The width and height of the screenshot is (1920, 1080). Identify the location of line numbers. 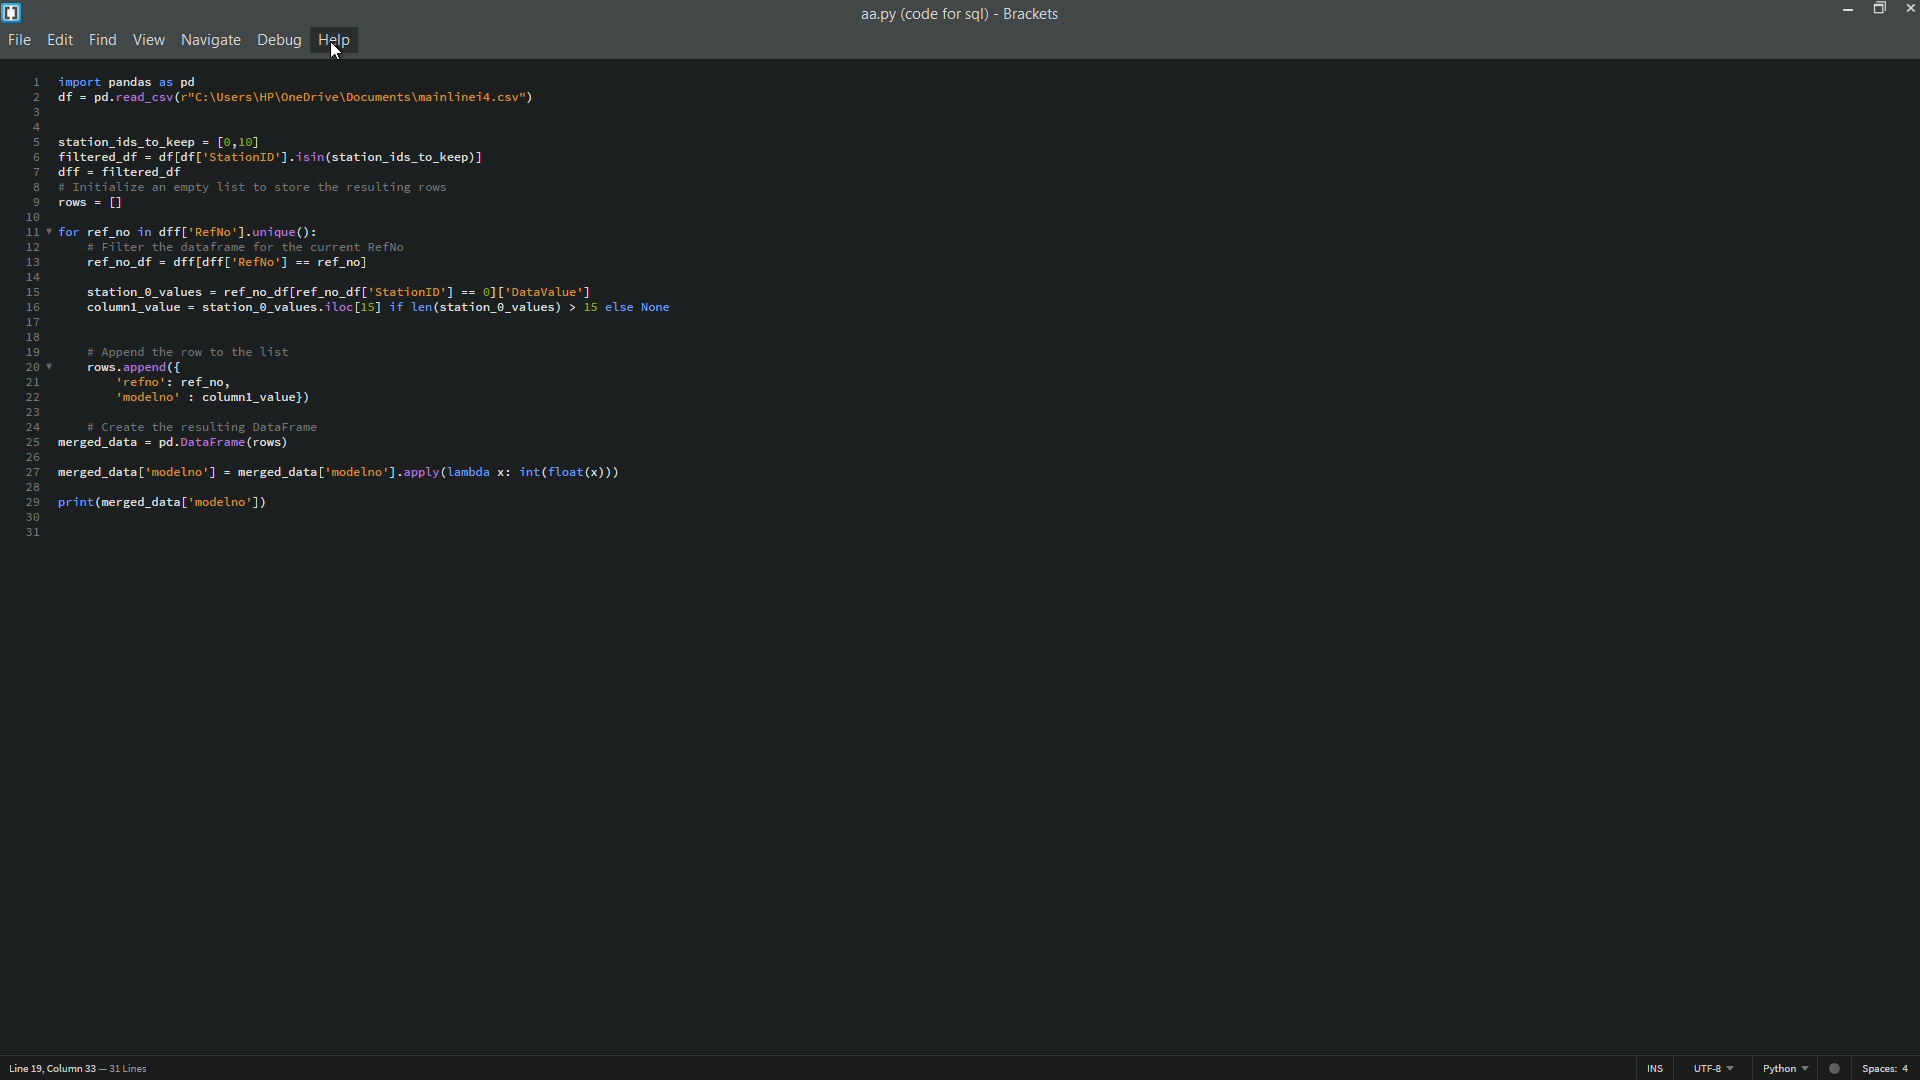
(30, 308).